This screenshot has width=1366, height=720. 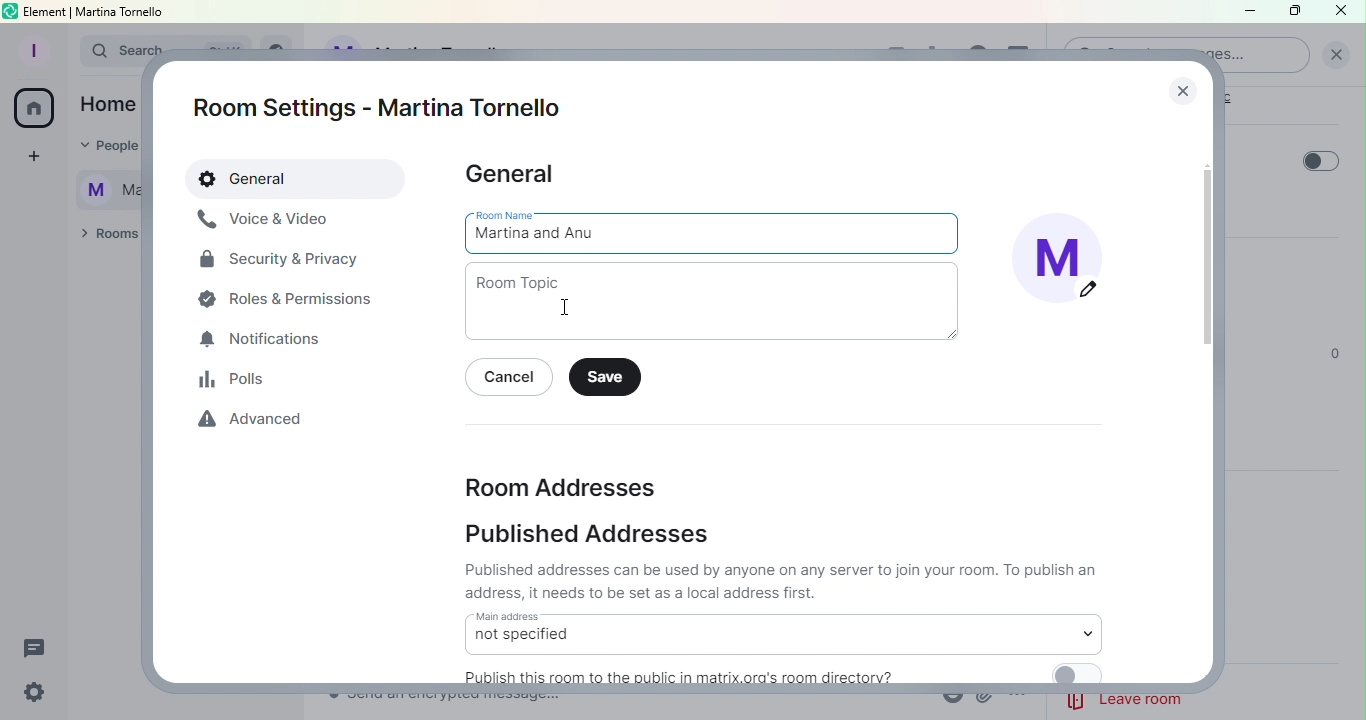 I want to click on Published addresses, so click(x=591, y=535).